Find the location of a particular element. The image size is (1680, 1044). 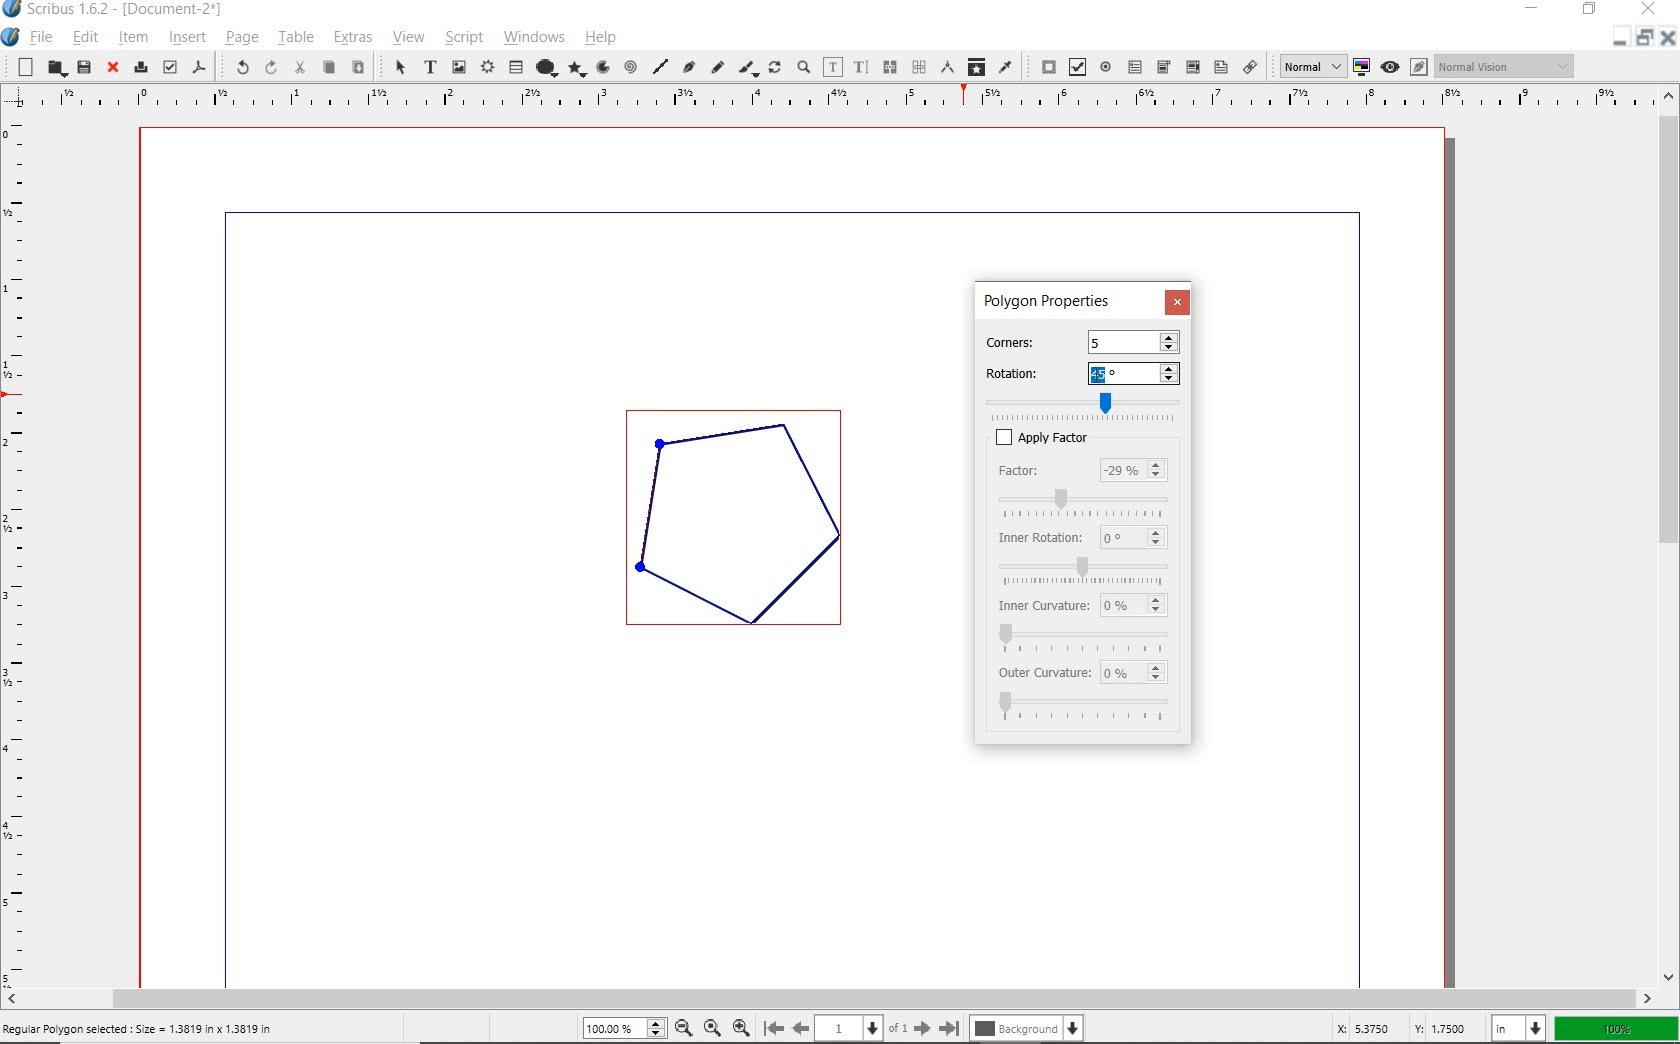

text frame is located at coordinates (430, 69).